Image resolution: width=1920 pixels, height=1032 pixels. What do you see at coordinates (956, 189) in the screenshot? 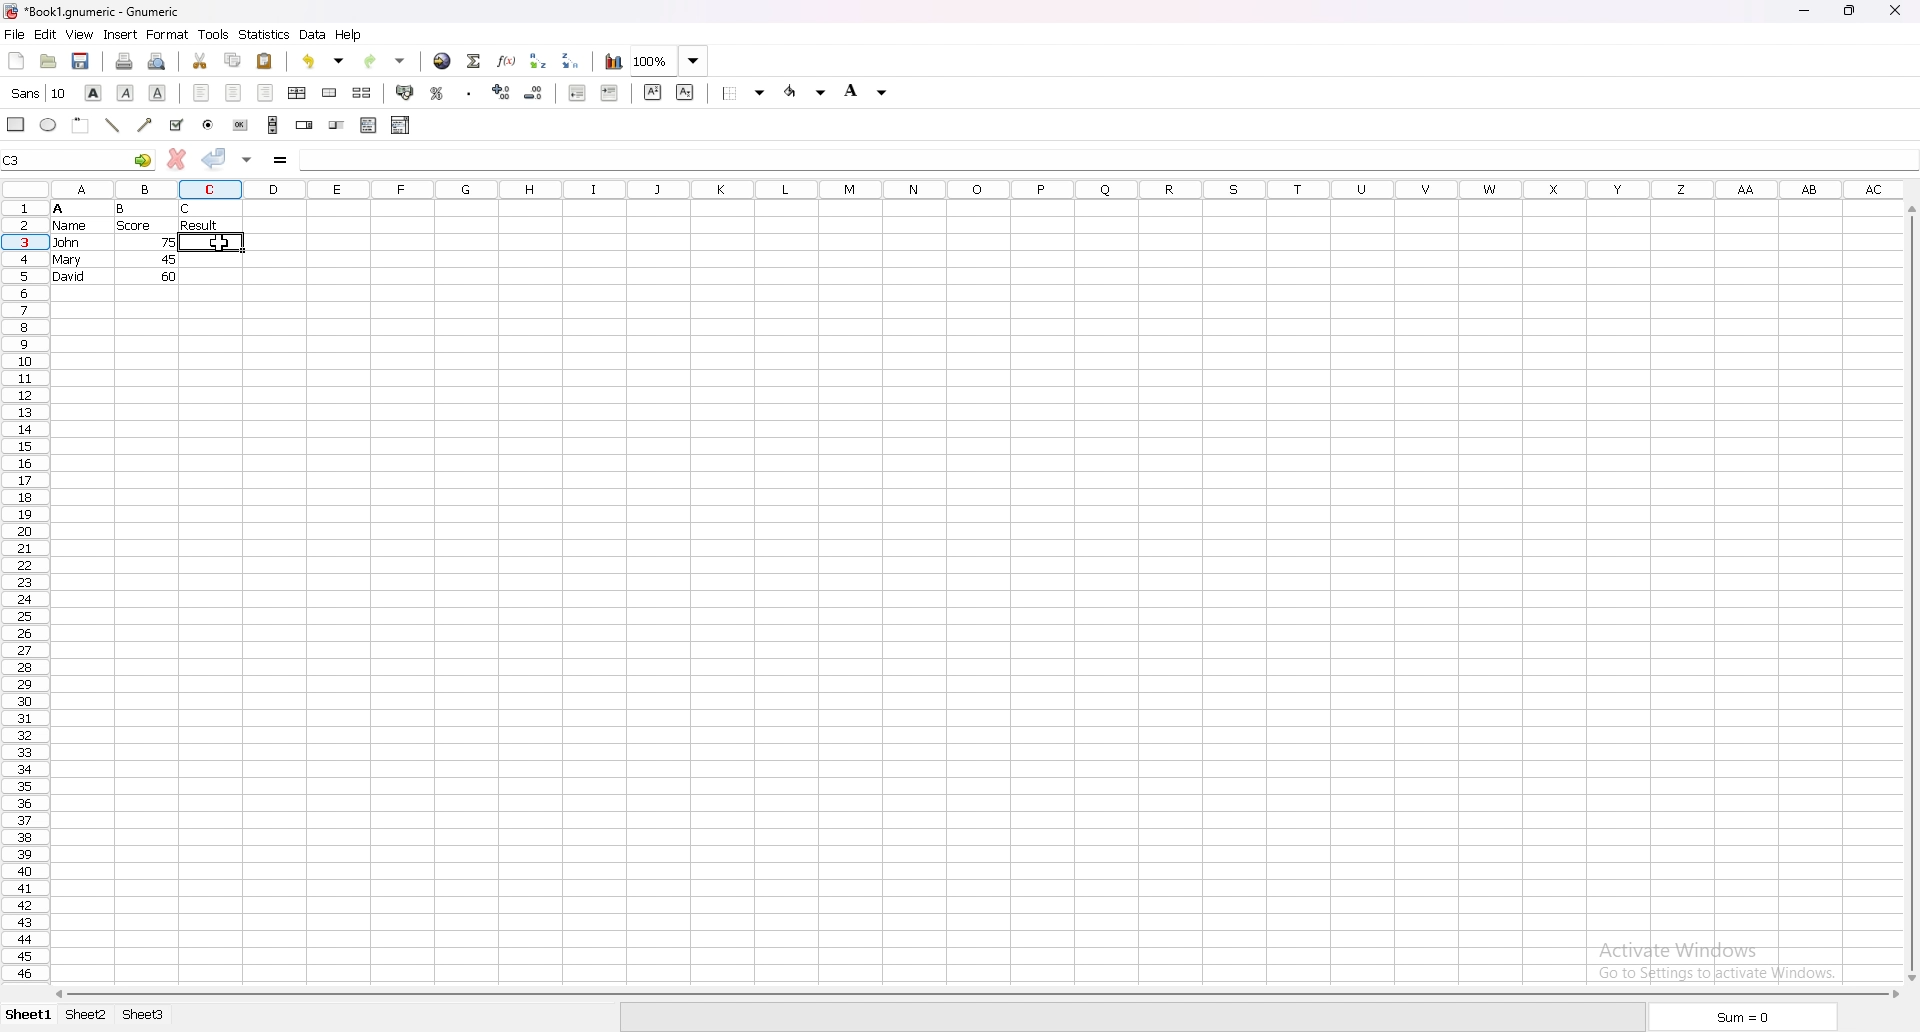
I see `column` at bounding box center [956, 189].